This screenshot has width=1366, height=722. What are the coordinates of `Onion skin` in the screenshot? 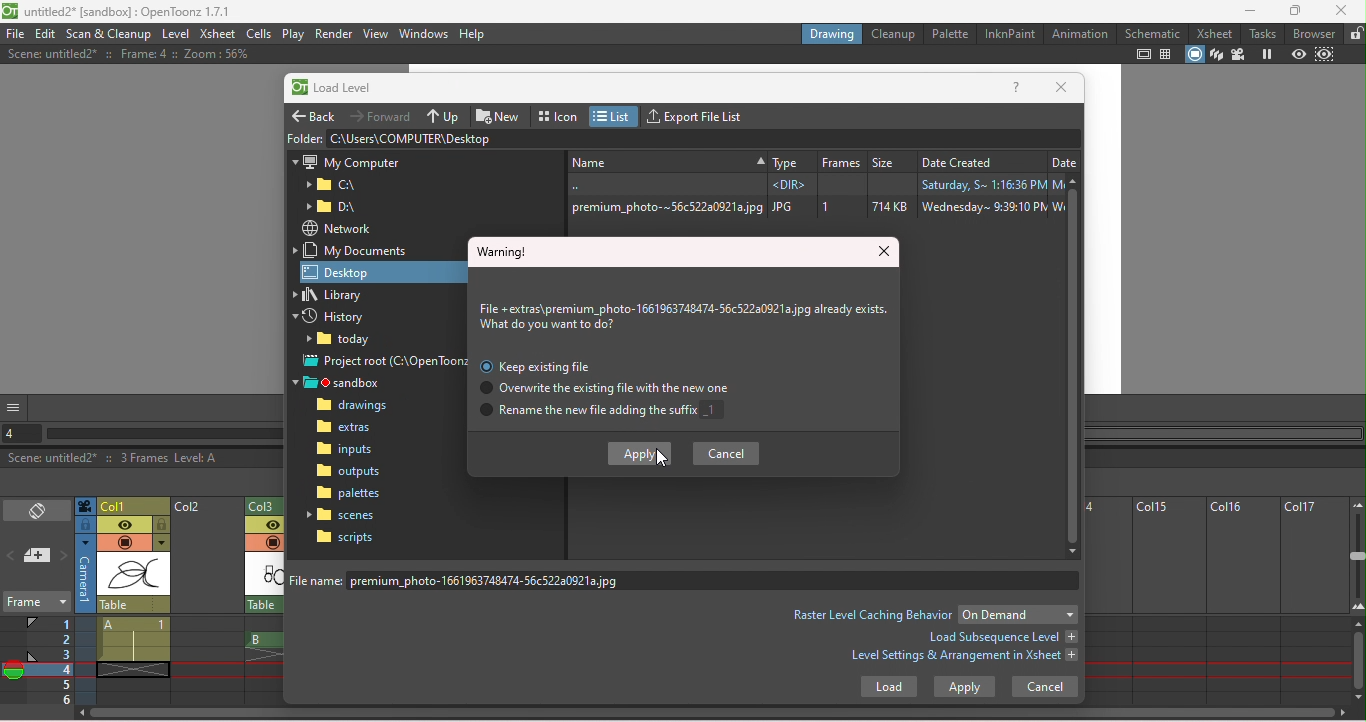 It's located at (13, 673).